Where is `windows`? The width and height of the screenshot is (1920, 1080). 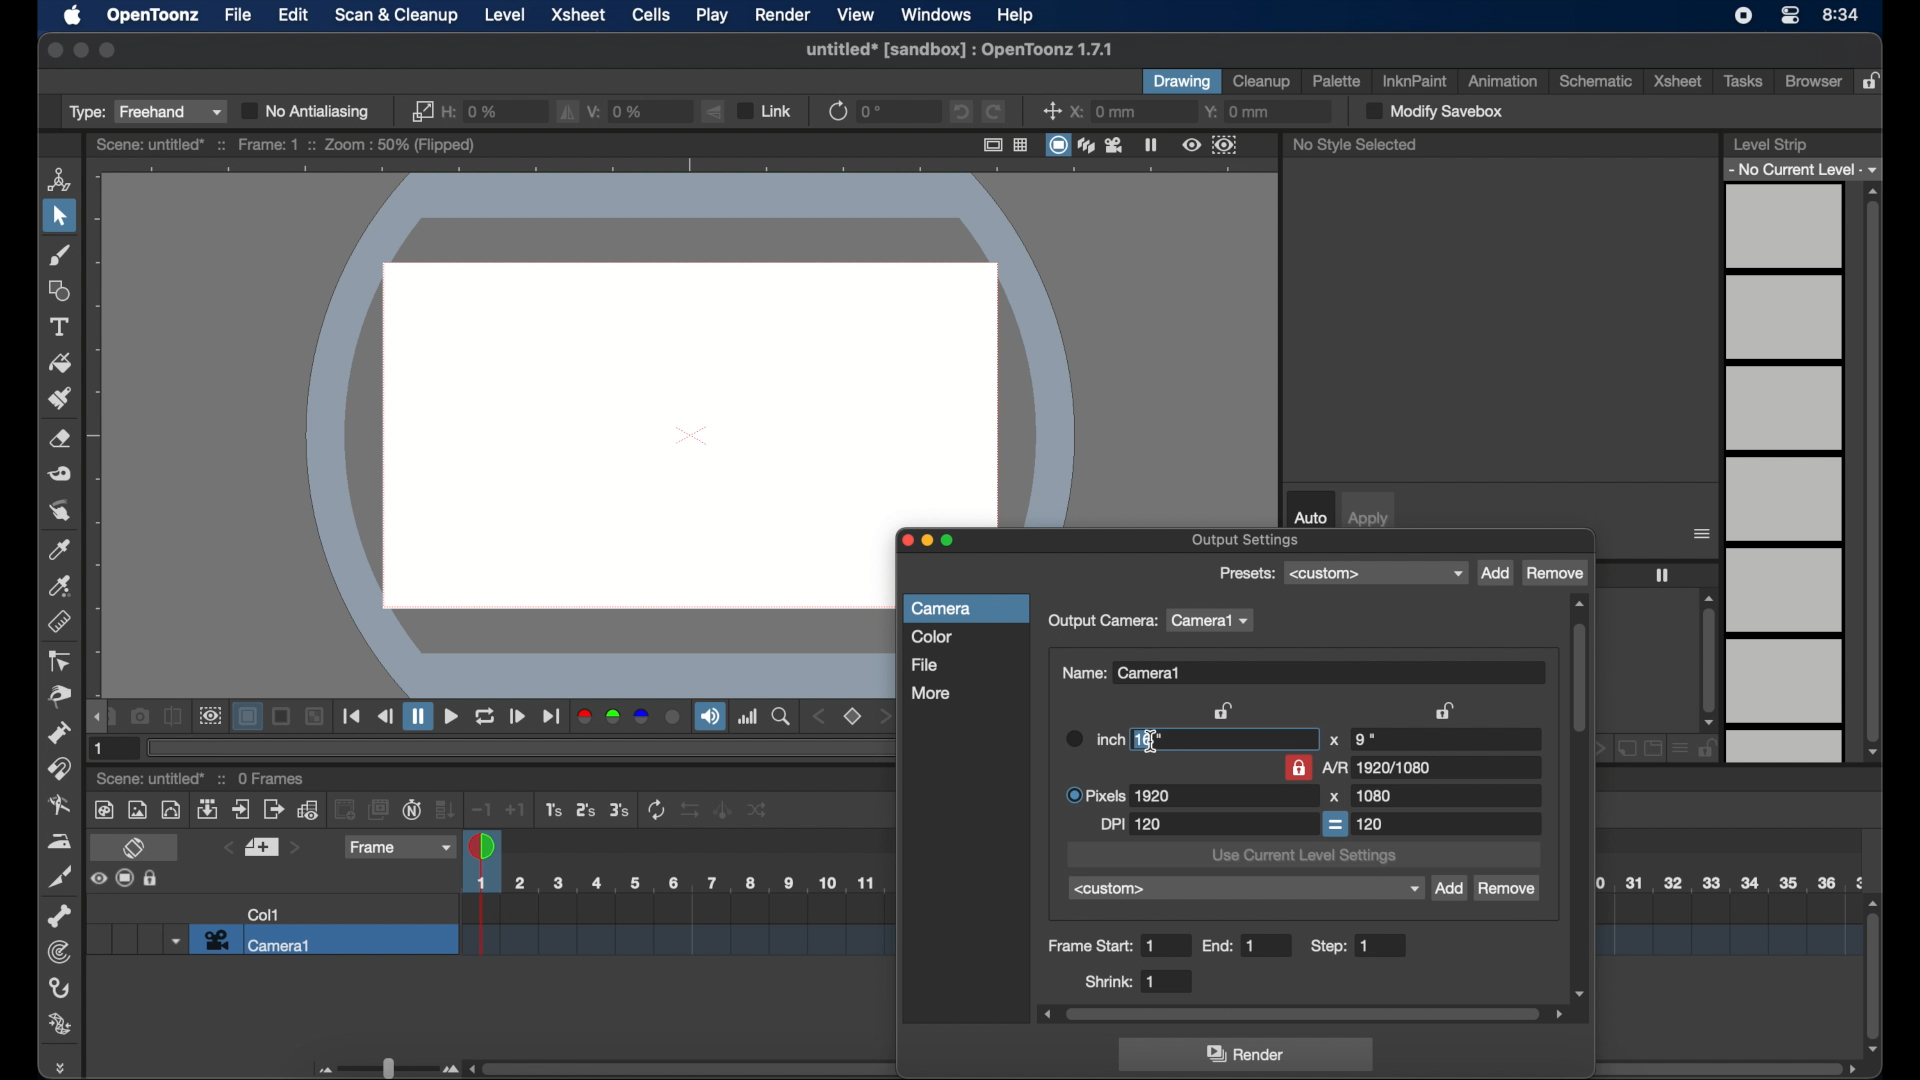
windows is located at coordinates (937, 15).